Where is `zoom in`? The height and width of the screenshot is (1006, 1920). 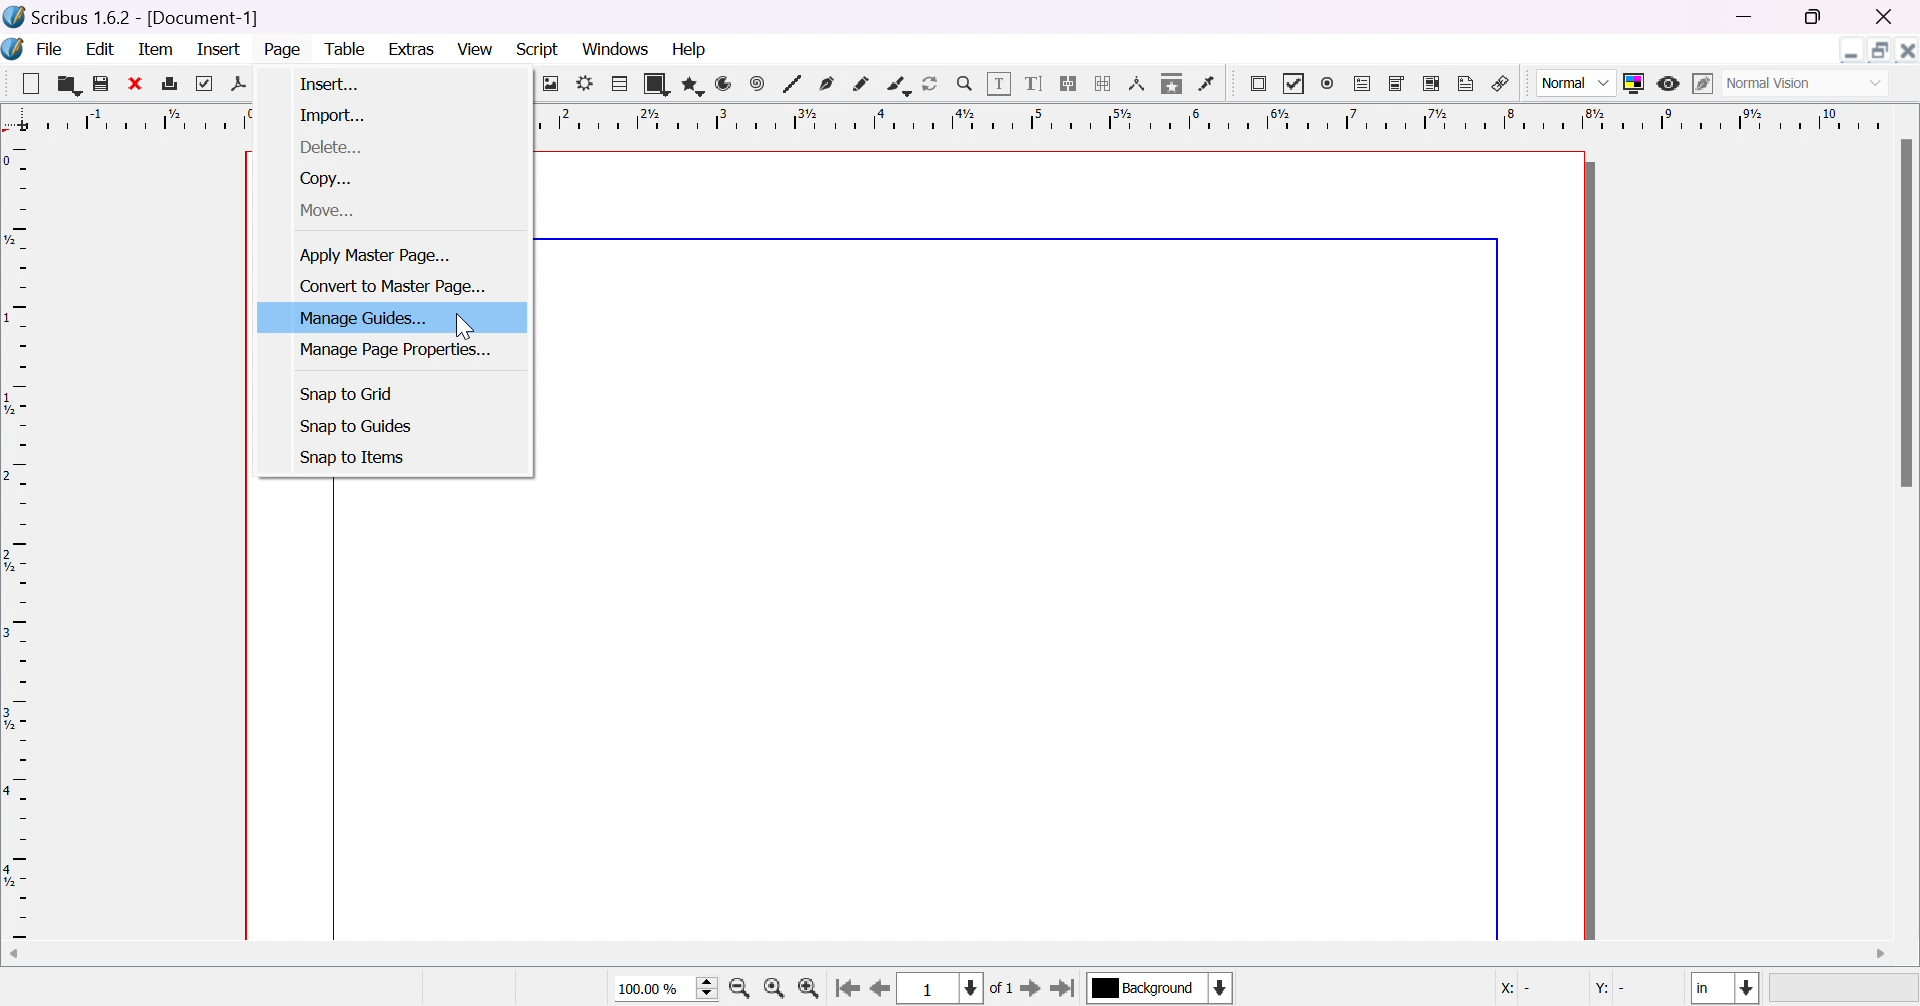 zoom in is located at coordinates (810, 987).